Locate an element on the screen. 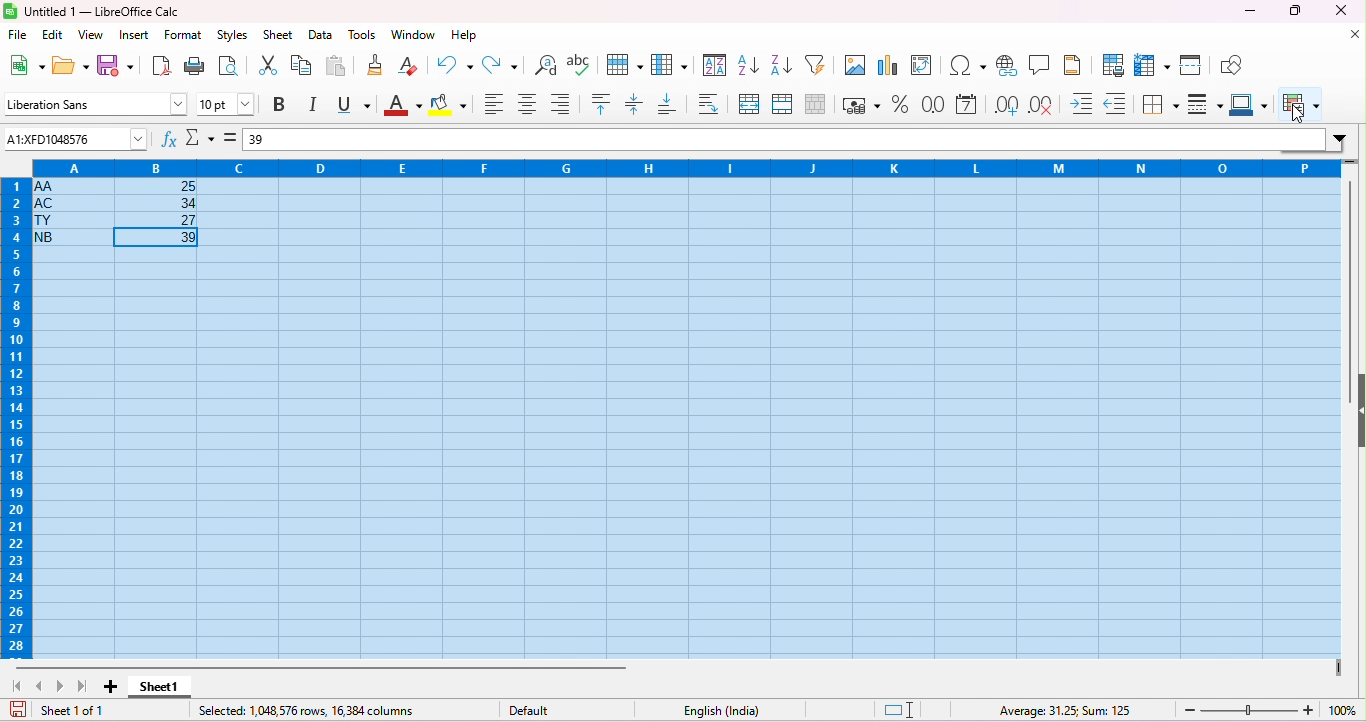 Image resolution: width=1366 pixels, height=722 pixels. filter is located at coordinates (819, 64).